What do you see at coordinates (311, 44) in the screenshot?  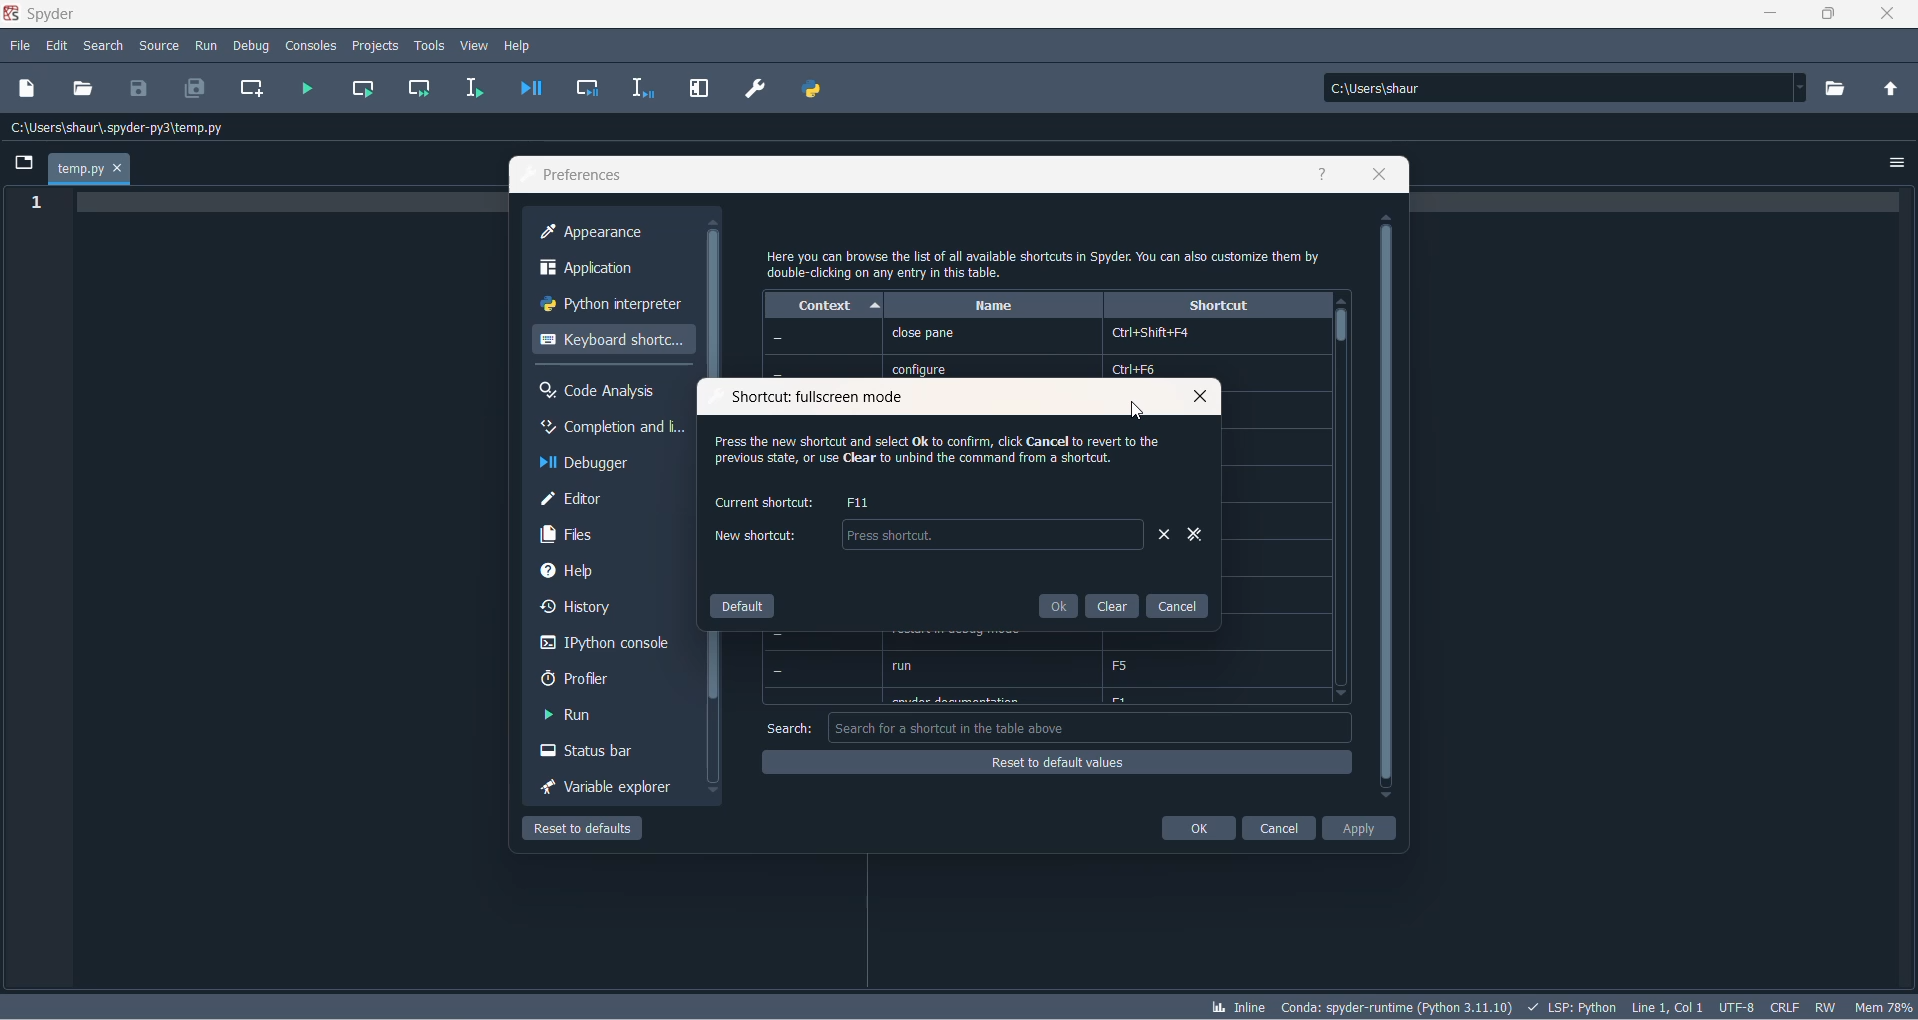 I see `consoles` at bounding box center [311, 44].